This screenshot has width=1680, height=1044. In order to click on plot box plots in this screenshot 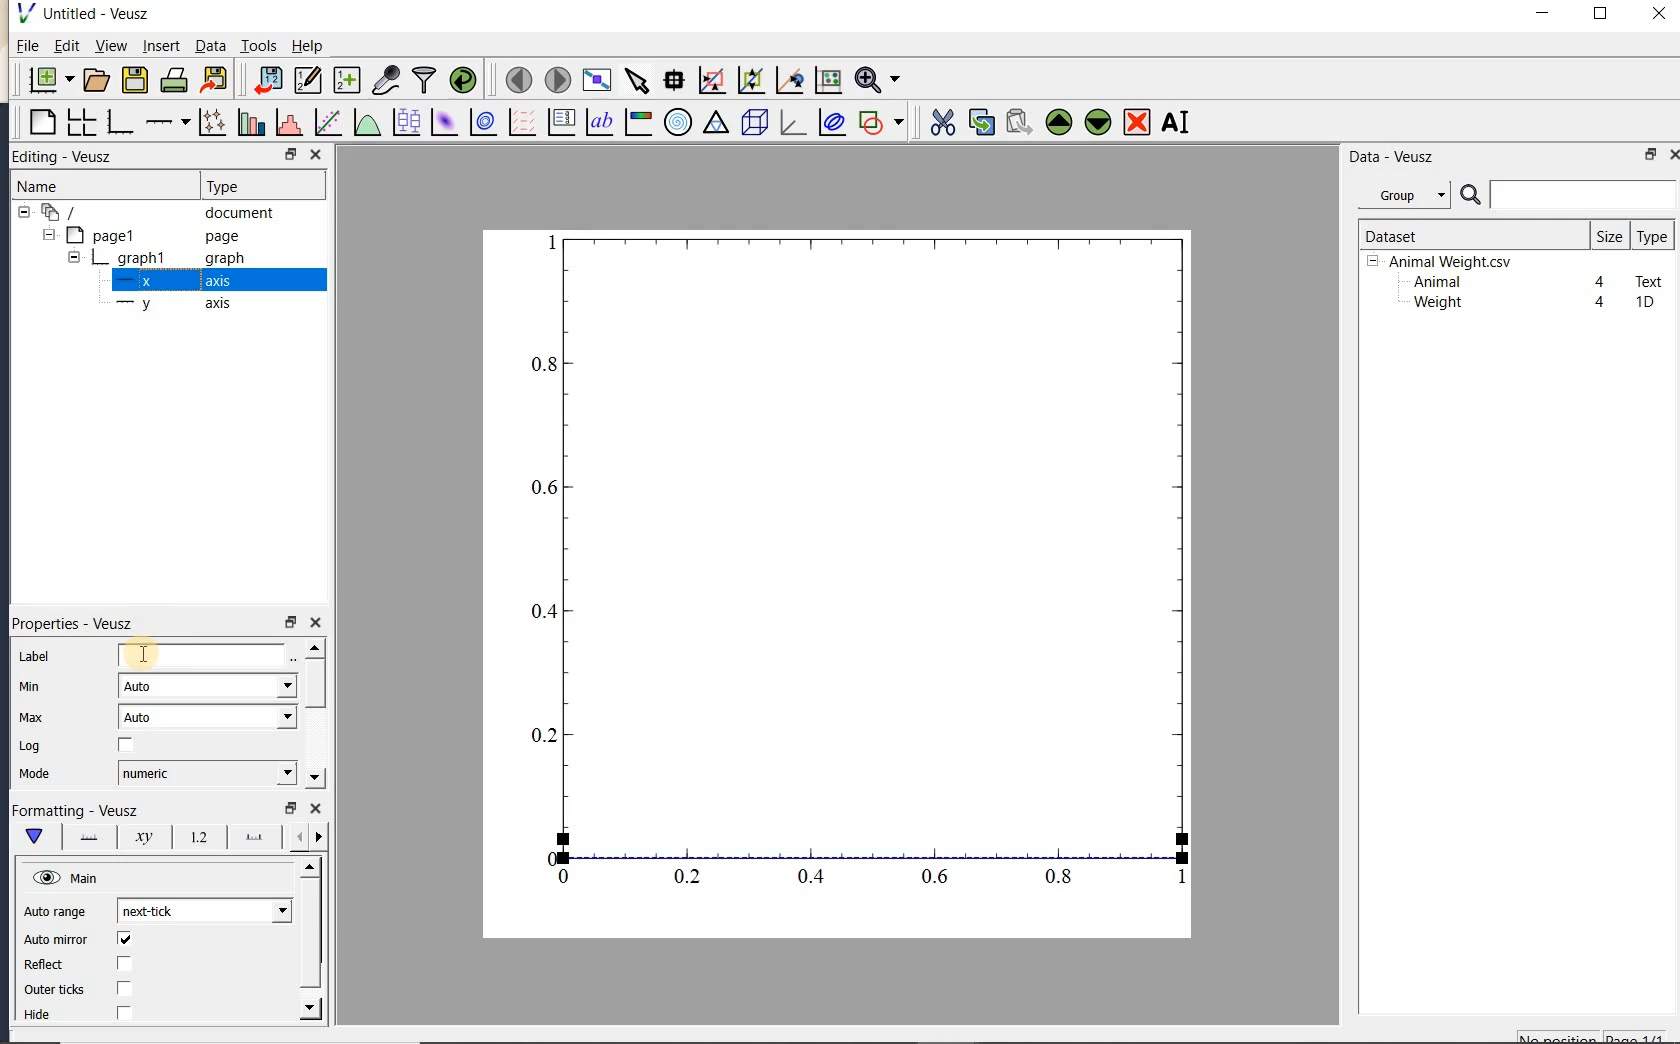, I will do `click(403, 123)`.